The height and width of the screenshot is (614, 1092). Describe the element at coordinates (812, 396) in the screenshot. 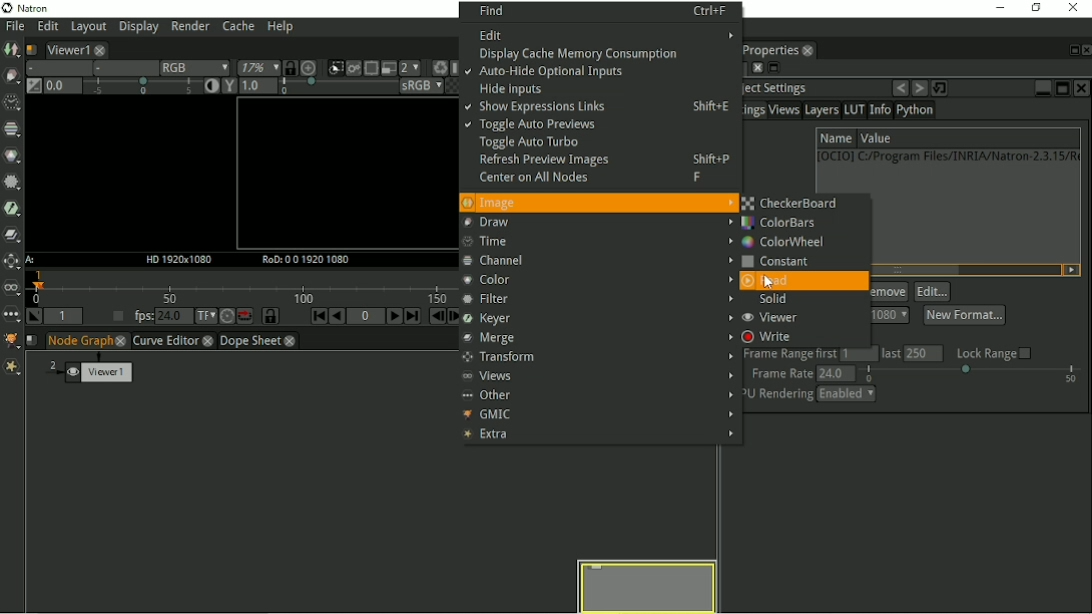

I see `GPU Rendering` at that location.